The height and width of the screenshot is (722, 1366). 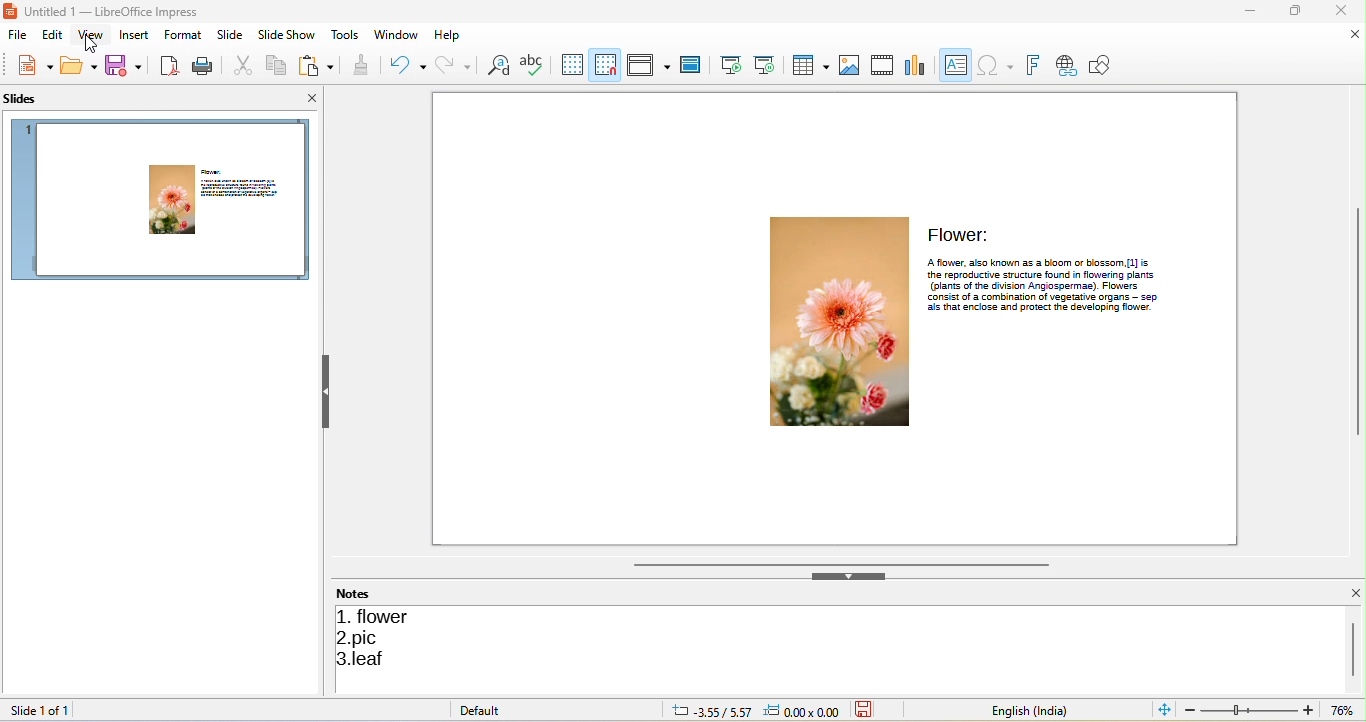 I want to click on flower, so click(x=379, y=615).